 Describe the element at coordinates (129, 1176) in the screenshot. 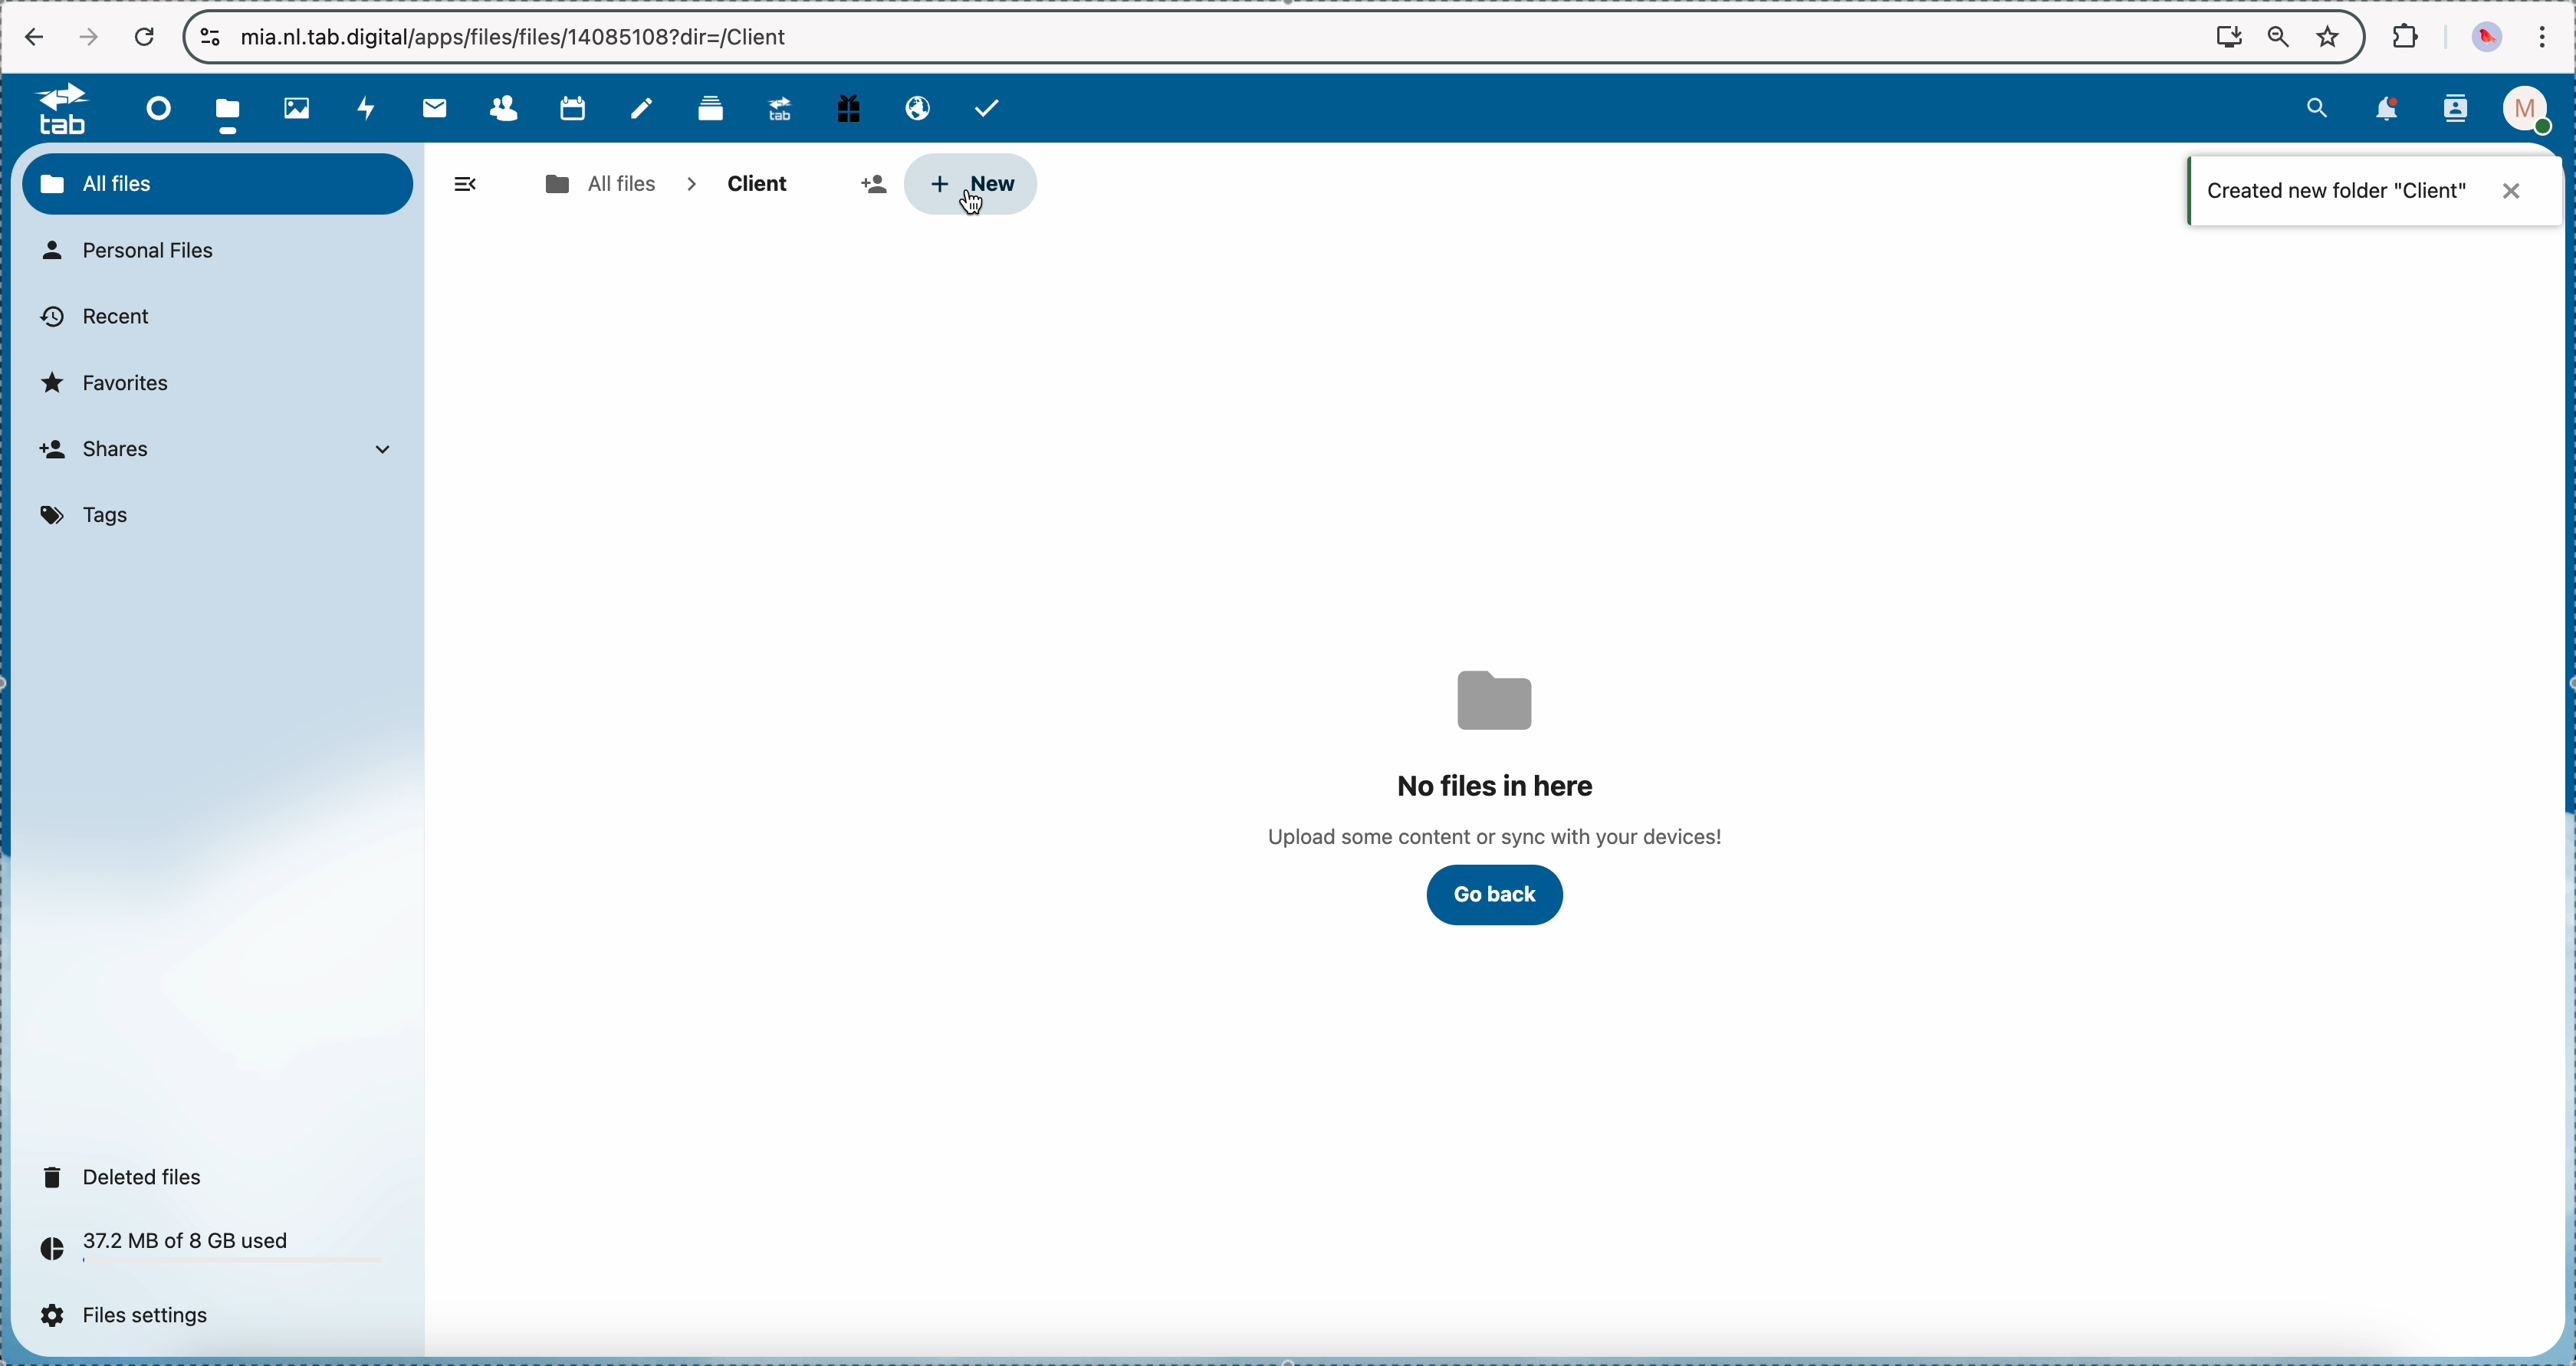

I see `deleted files` at that location.